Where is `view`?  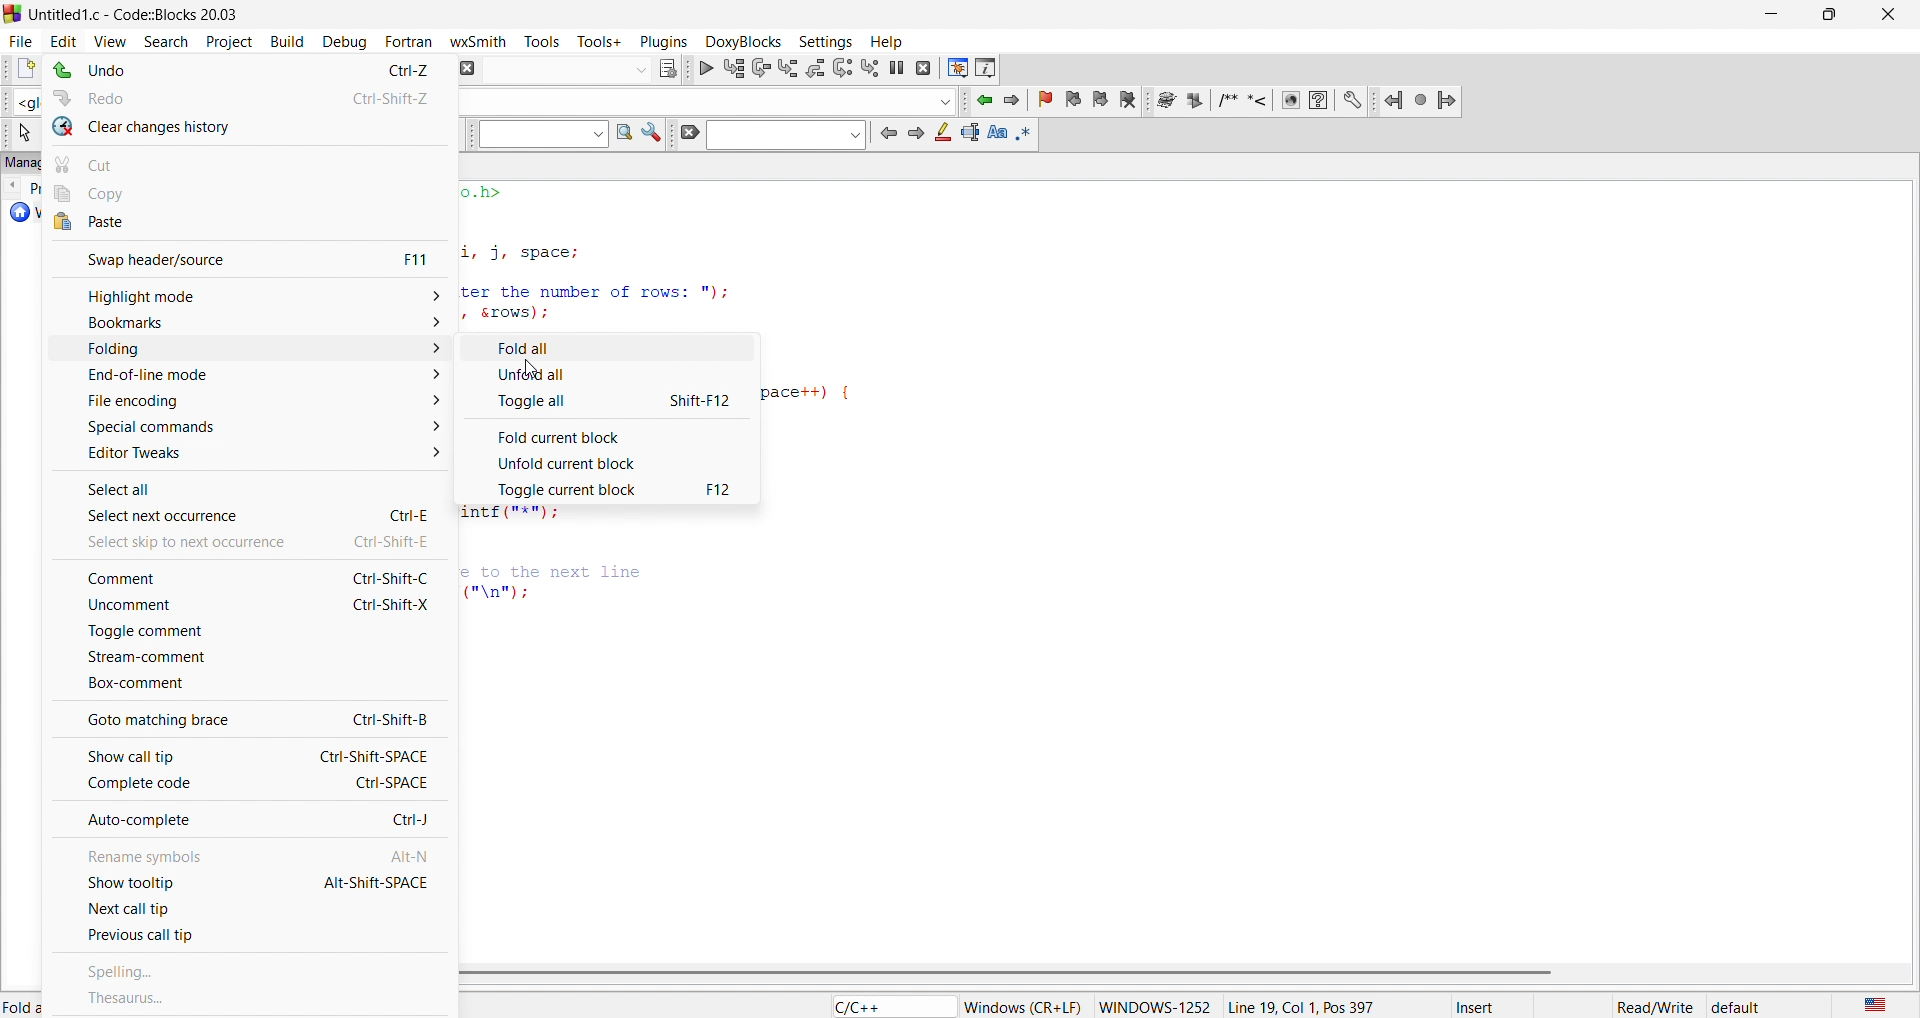
view is located at coordinates (110, 39).